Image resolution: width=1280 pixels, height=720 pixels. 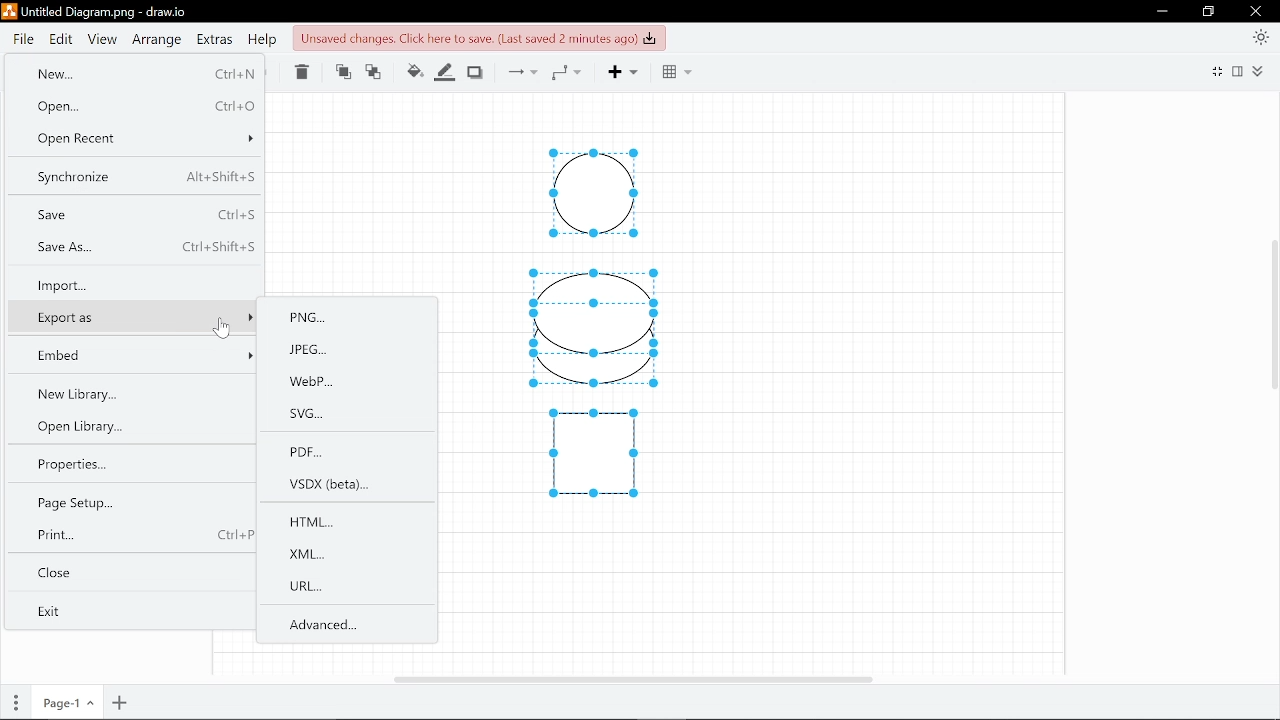 What do you see at coordinates (140, 137) in the screenshot?
I see `Open recent` at bounding box center [140, 137].